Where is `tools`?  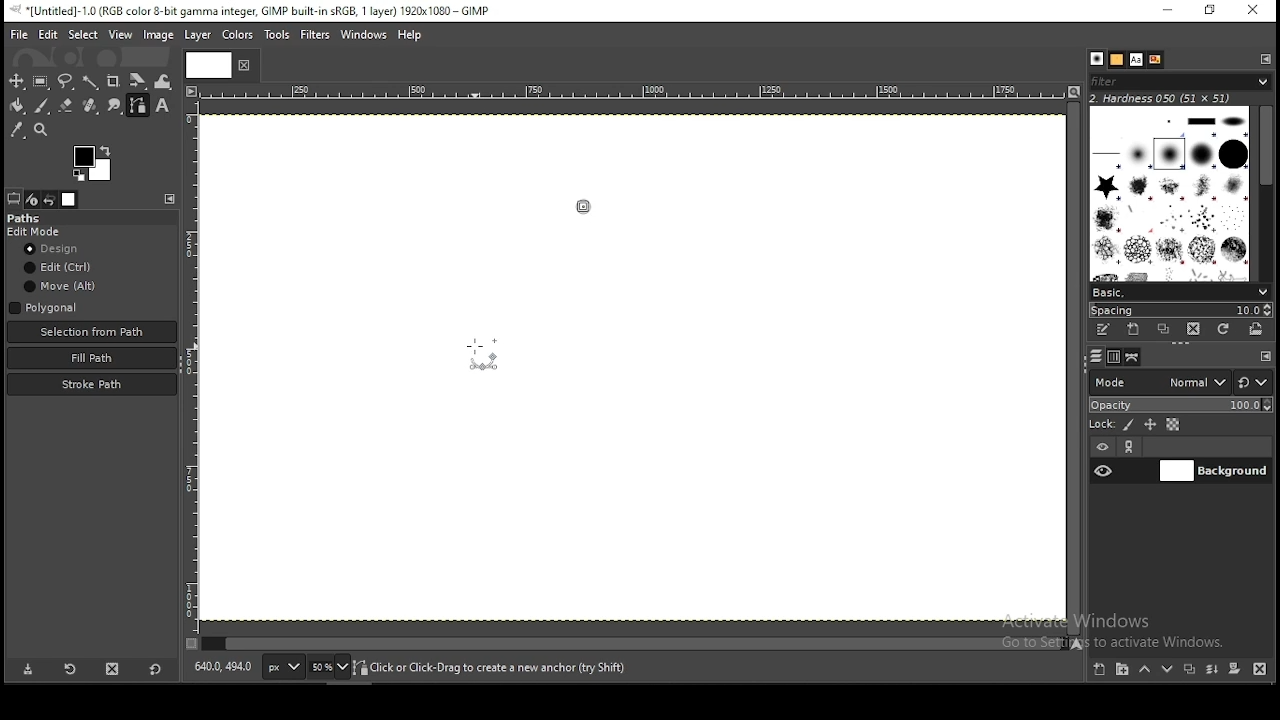
tools is located at coordinates (276, 35).